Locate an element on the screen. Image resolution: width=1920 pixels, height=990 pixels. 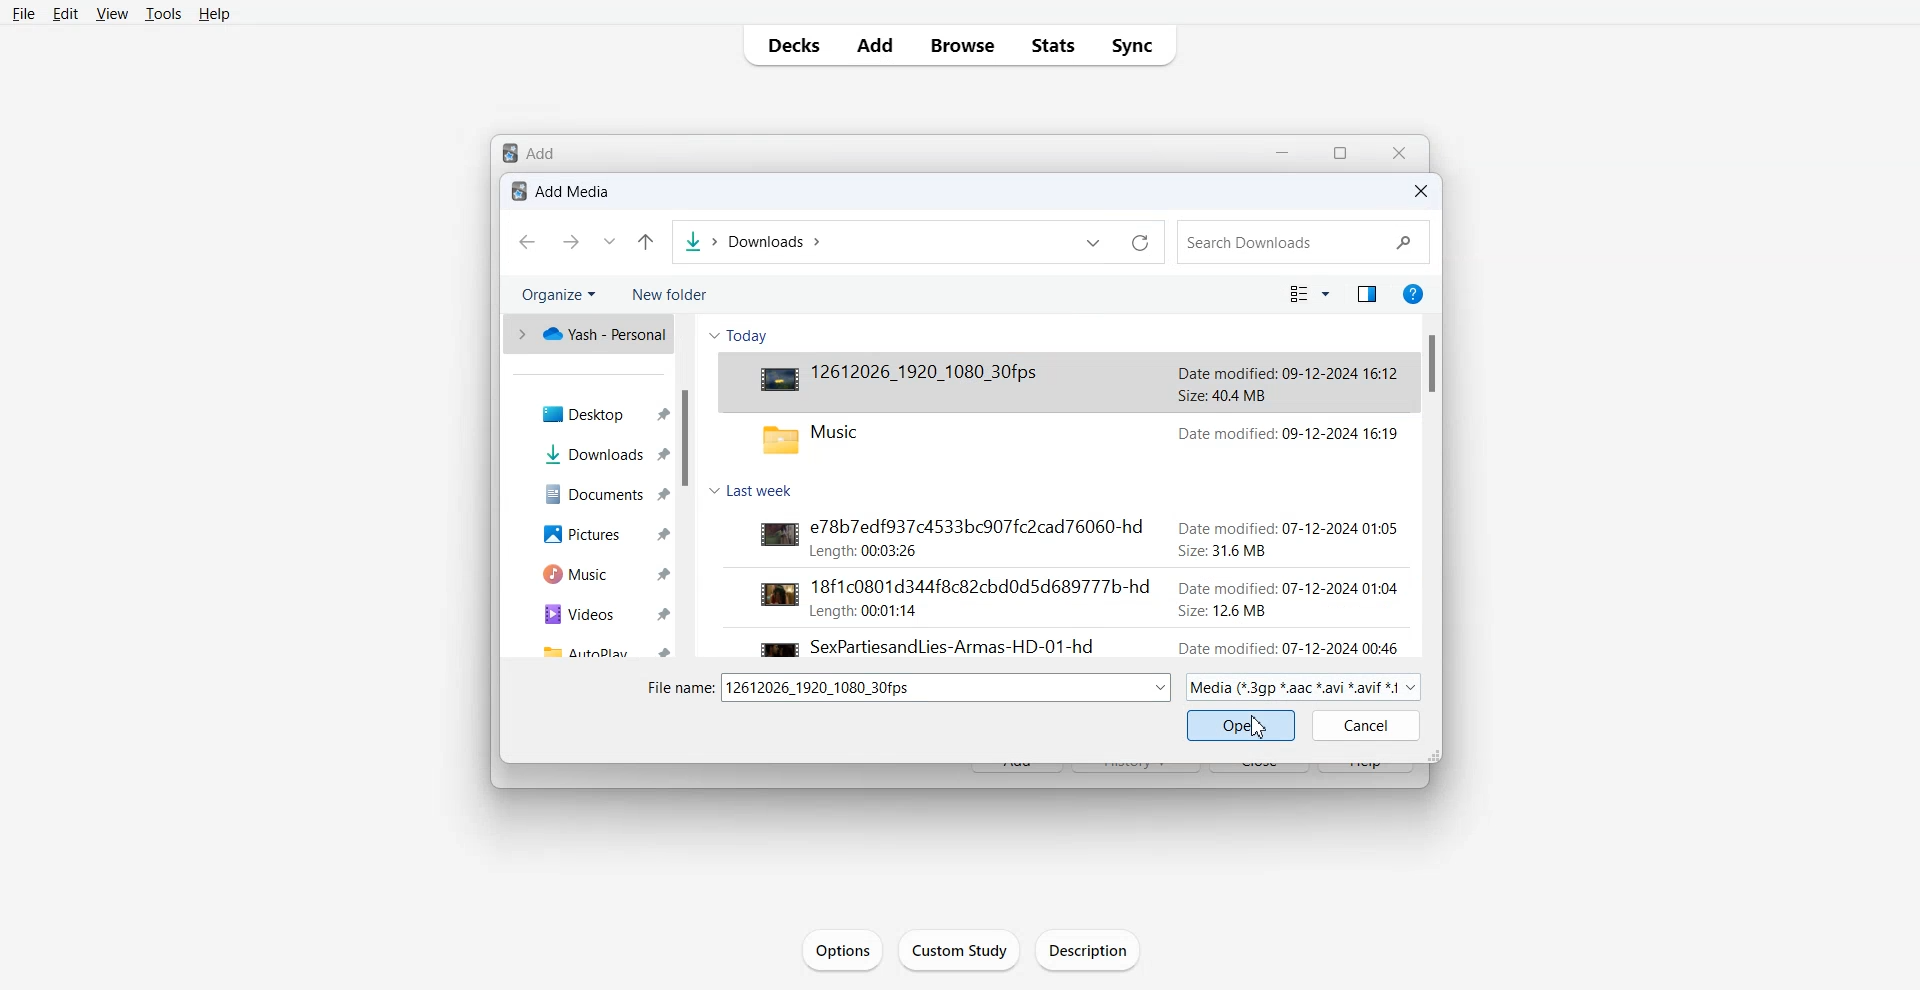
date modified is located at coordinates (1293, 646).